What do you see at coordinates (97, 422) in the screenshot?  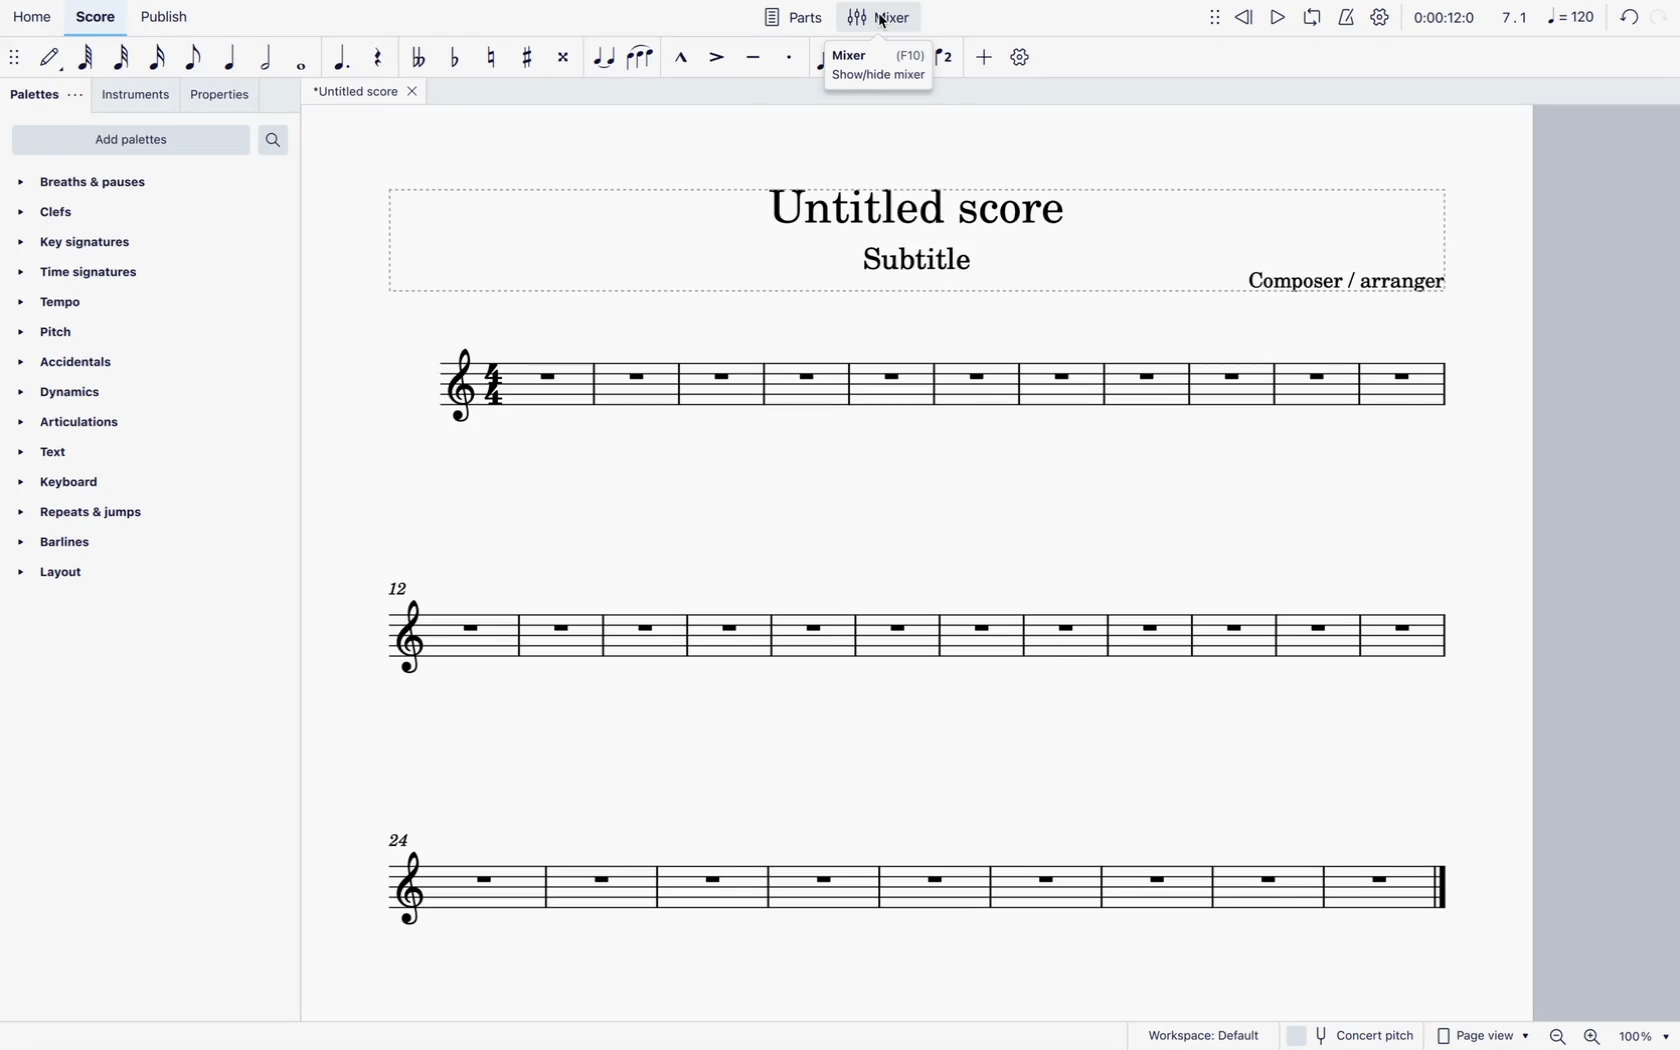 I see `articulations` at bounding box center [97, 422].